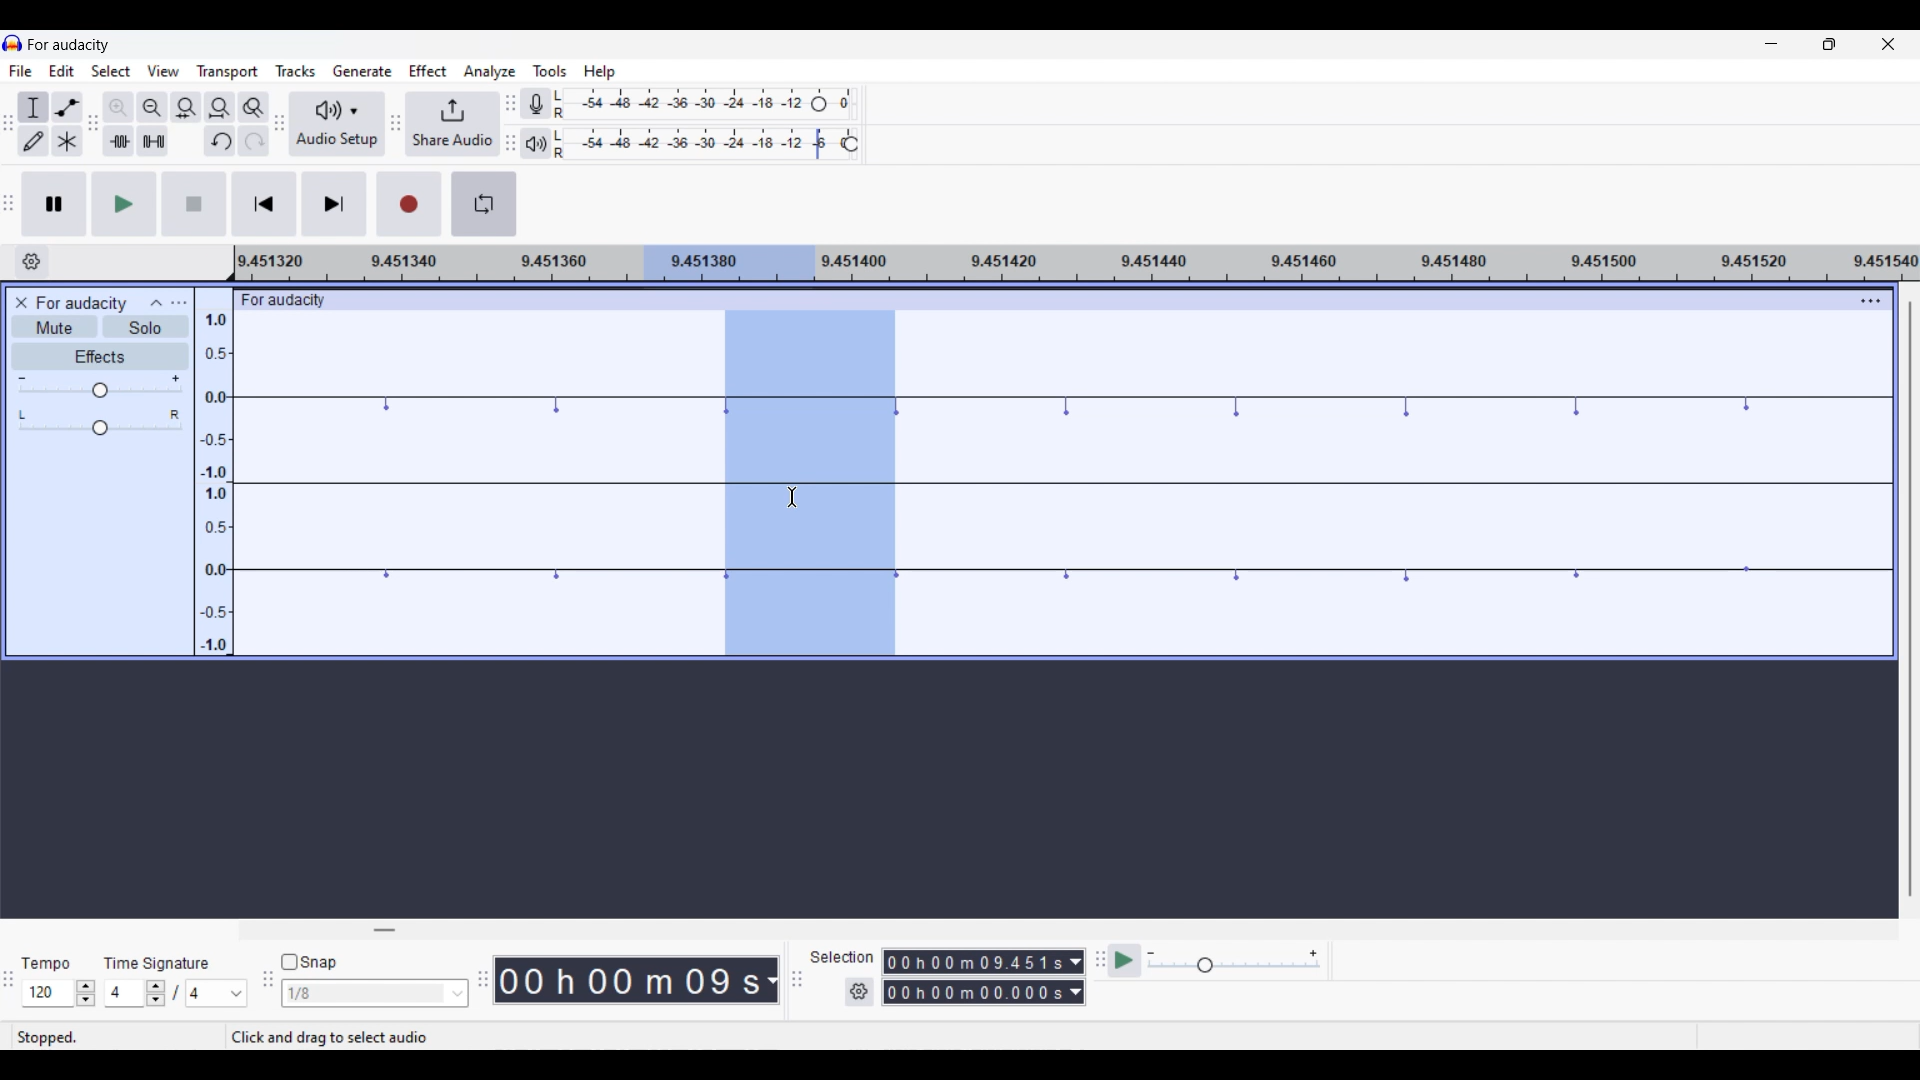 The width and height of the screenshot is (1920, 1080). Describe the element at coordinates (429, 71) in the screenshot. I see `Effect menu` at that location.